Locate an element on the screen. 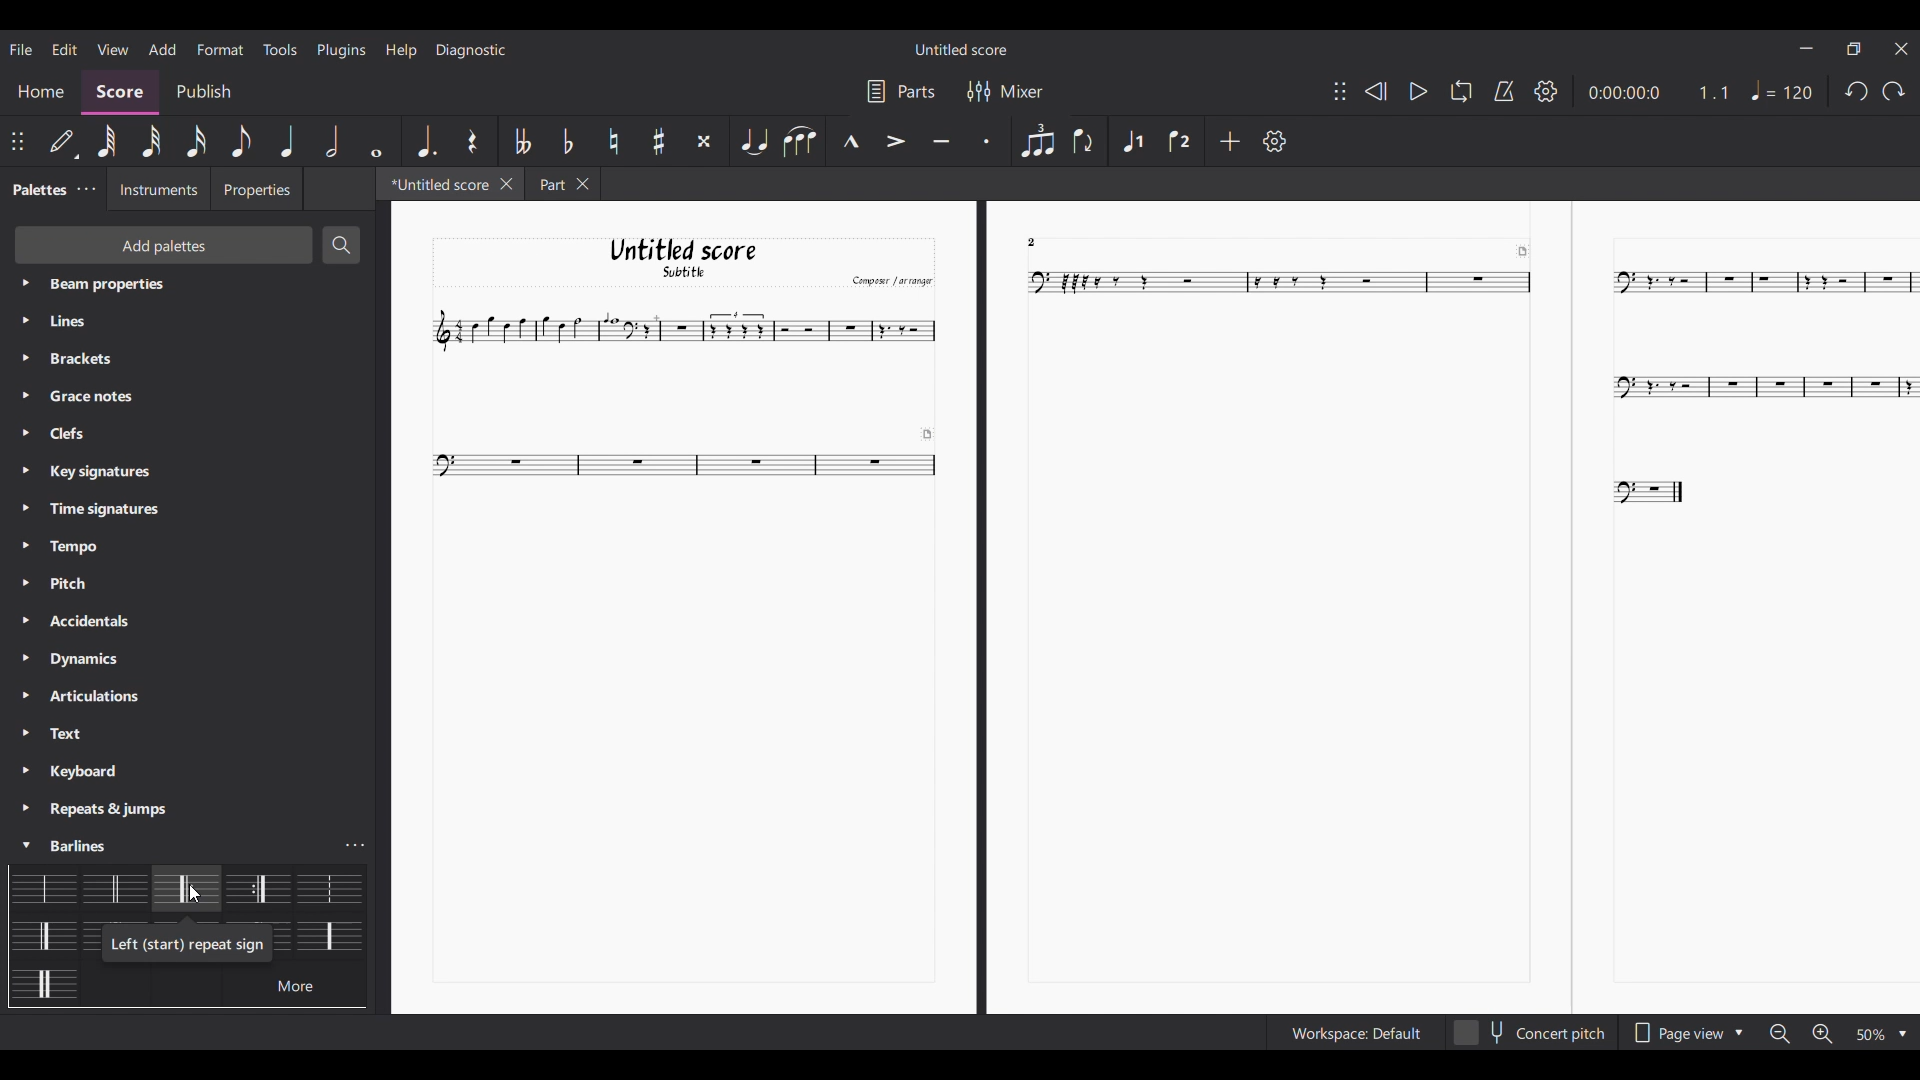 This screenshot has width=1920, height=1080. Palette settings is located at coordinates (115, 809).